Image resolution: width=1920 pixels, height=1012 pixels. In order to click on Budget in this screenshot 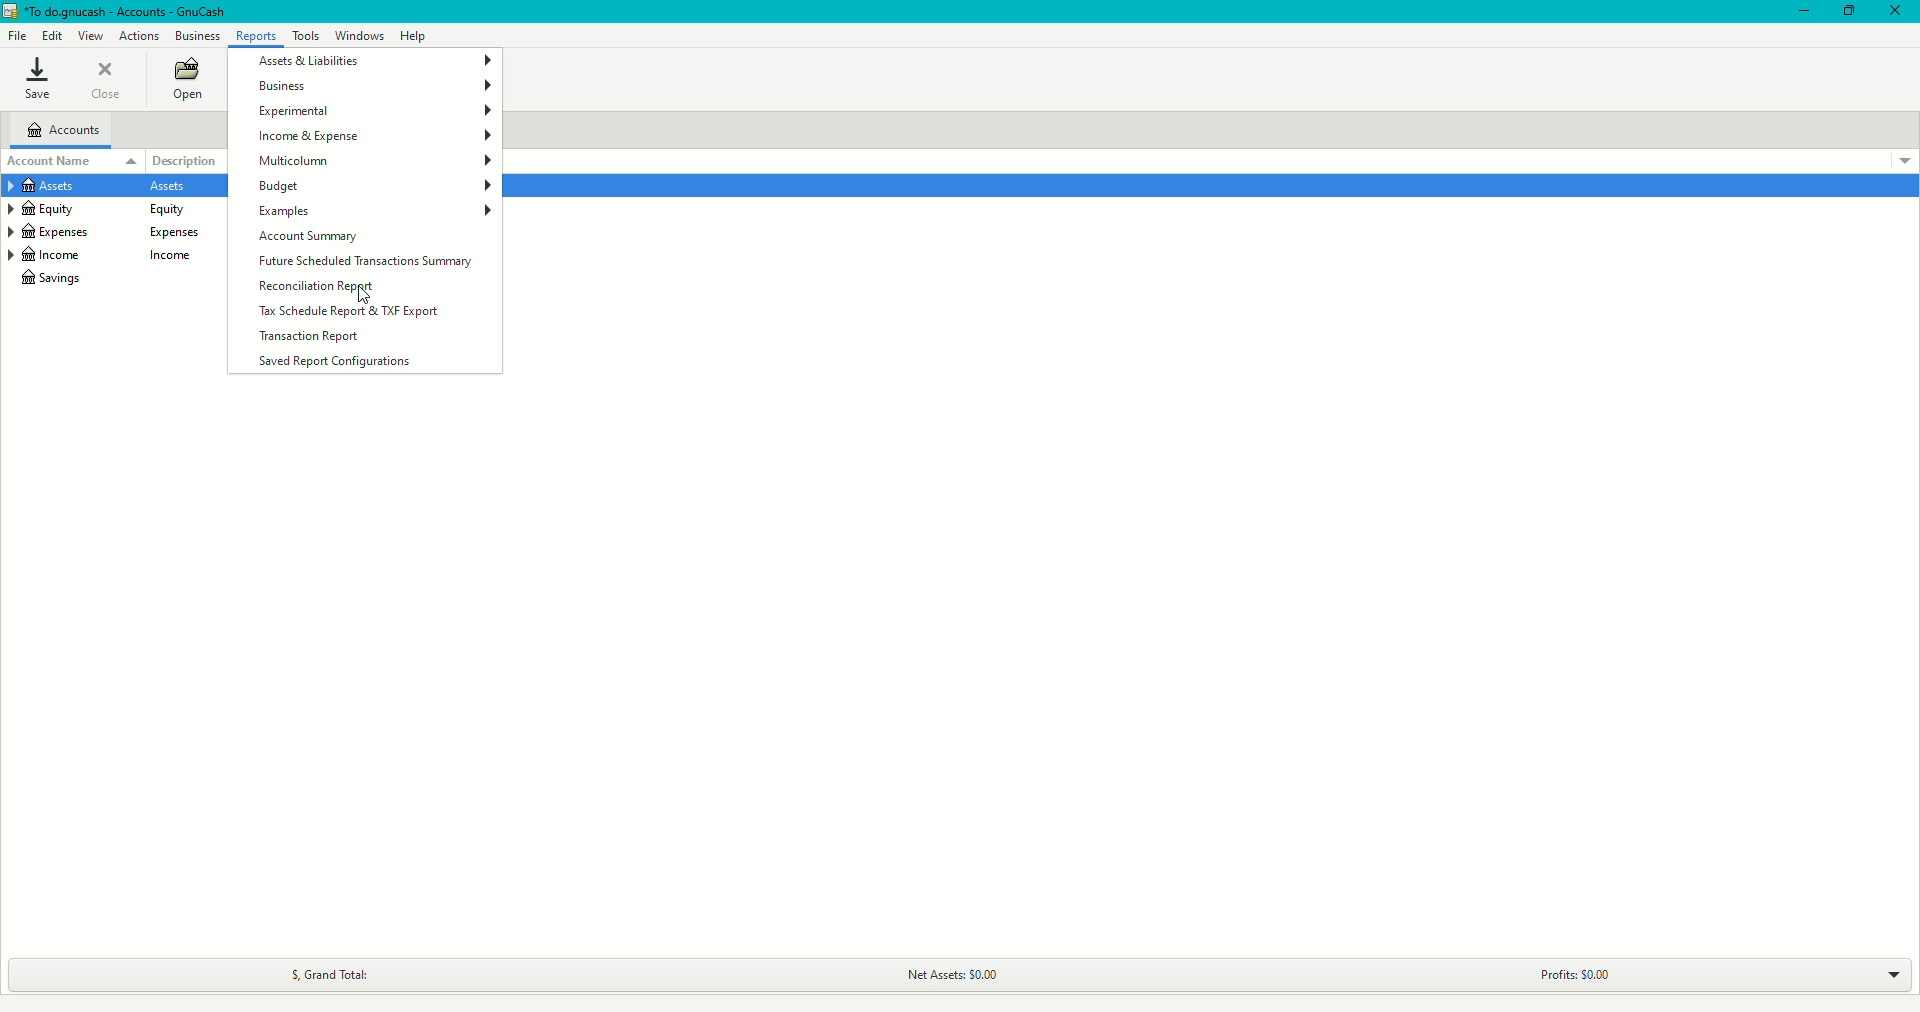, I will do `click(371, 188)`.